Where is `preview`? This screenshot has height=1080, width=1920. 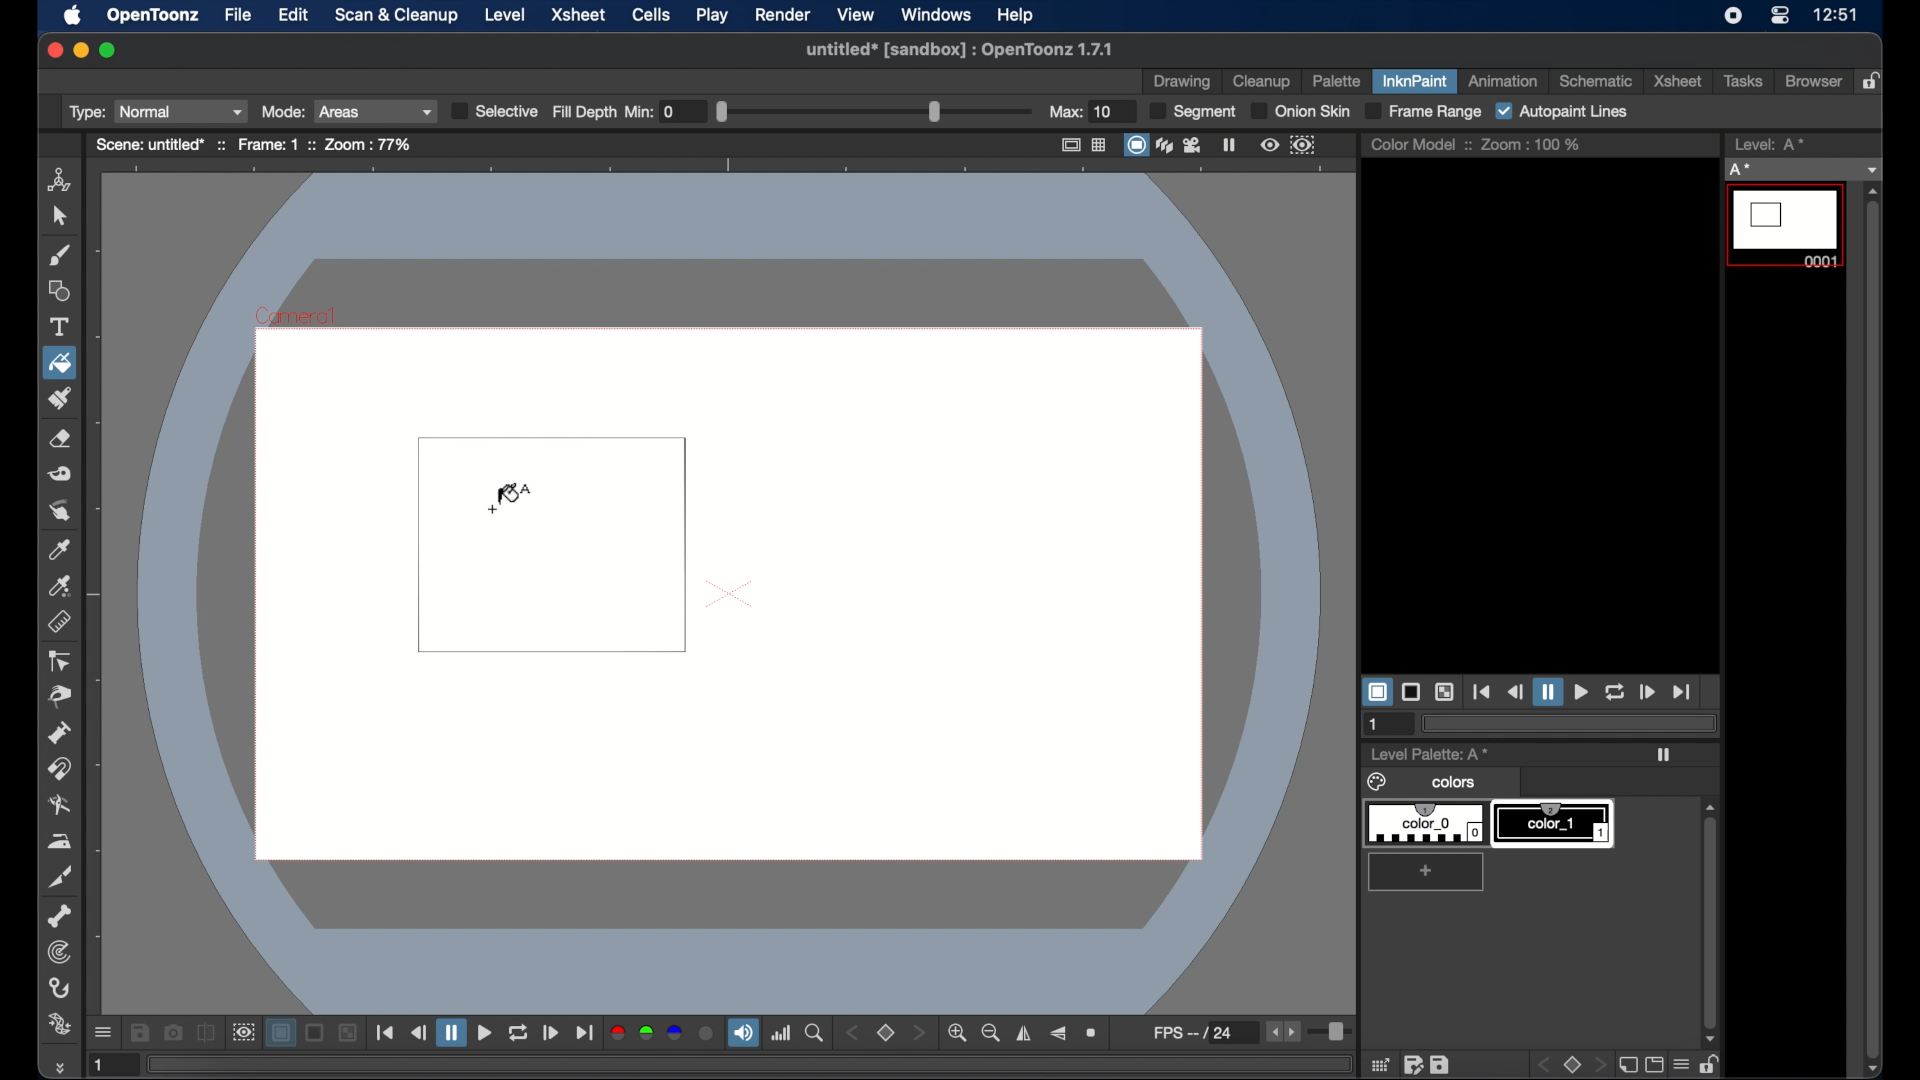
preview is located at coordinates (1270, 145).